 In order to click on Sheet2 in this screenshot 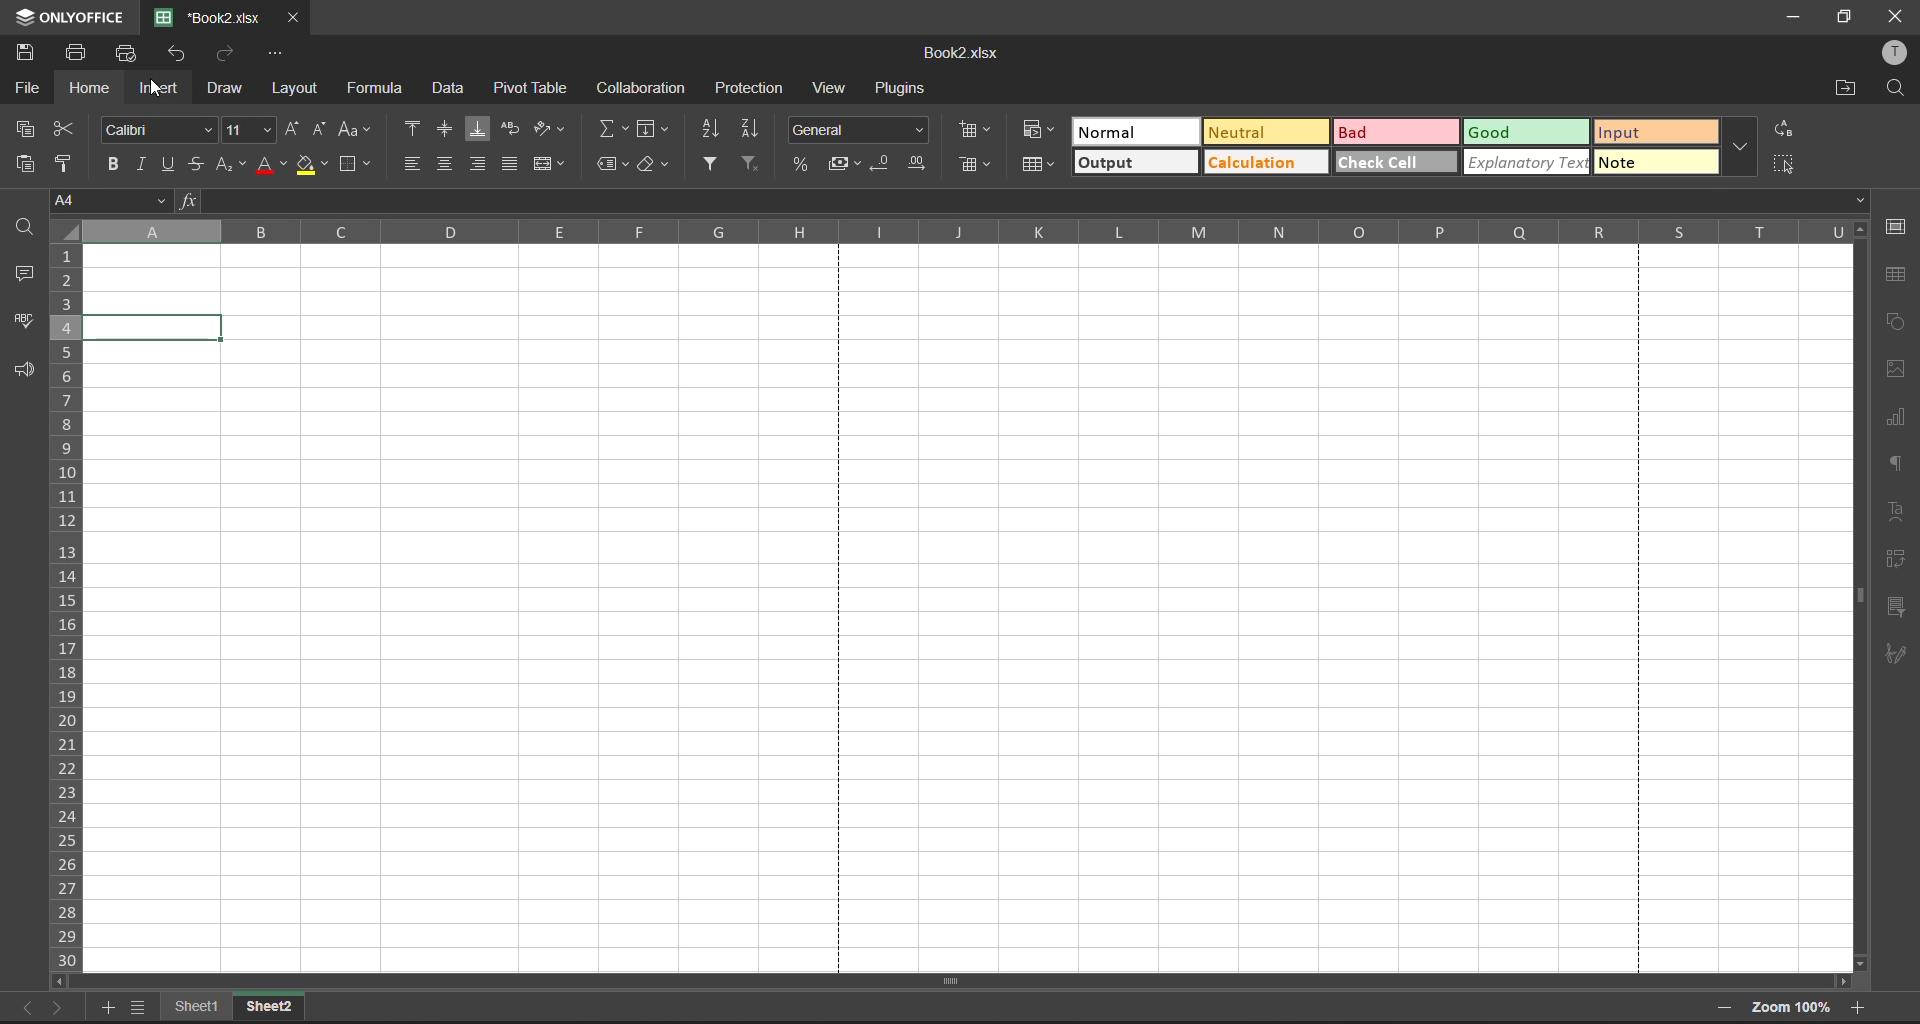, I will do `click(272, 1006)`.